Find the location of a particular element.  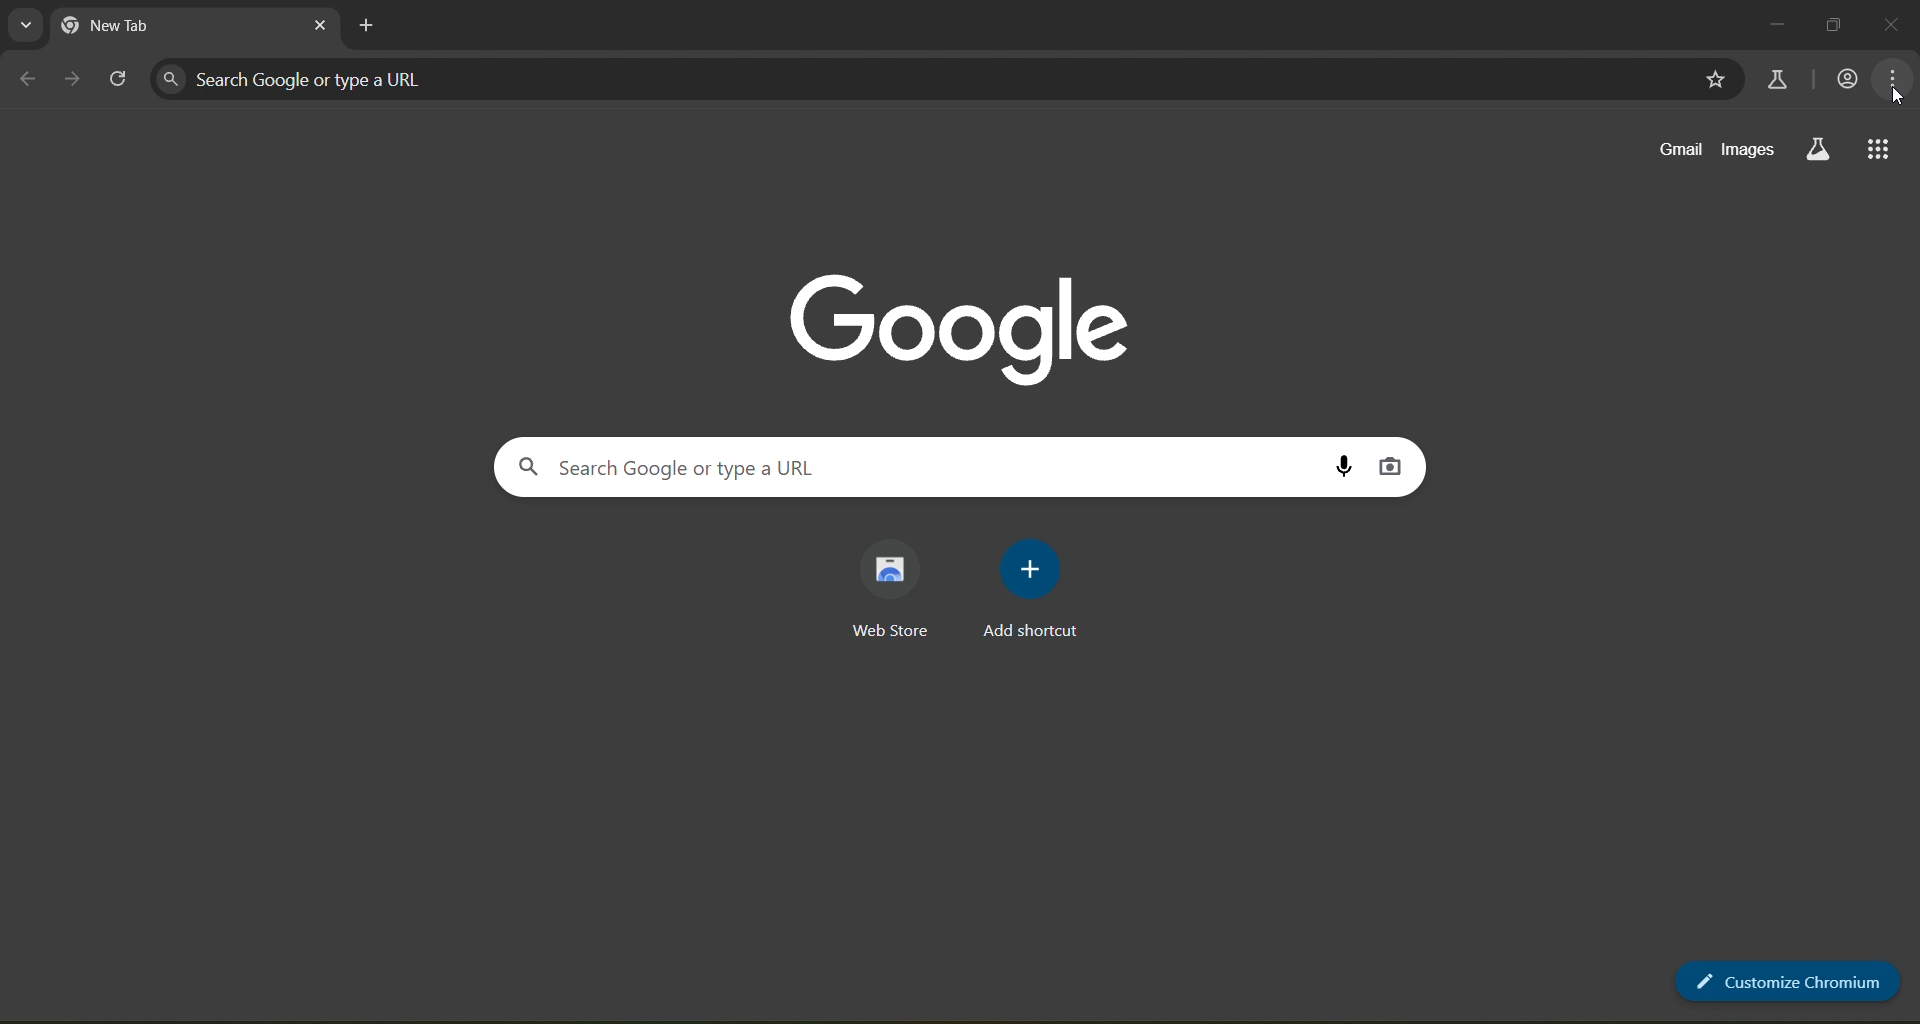

search tab is located at coordinates (27, 26).